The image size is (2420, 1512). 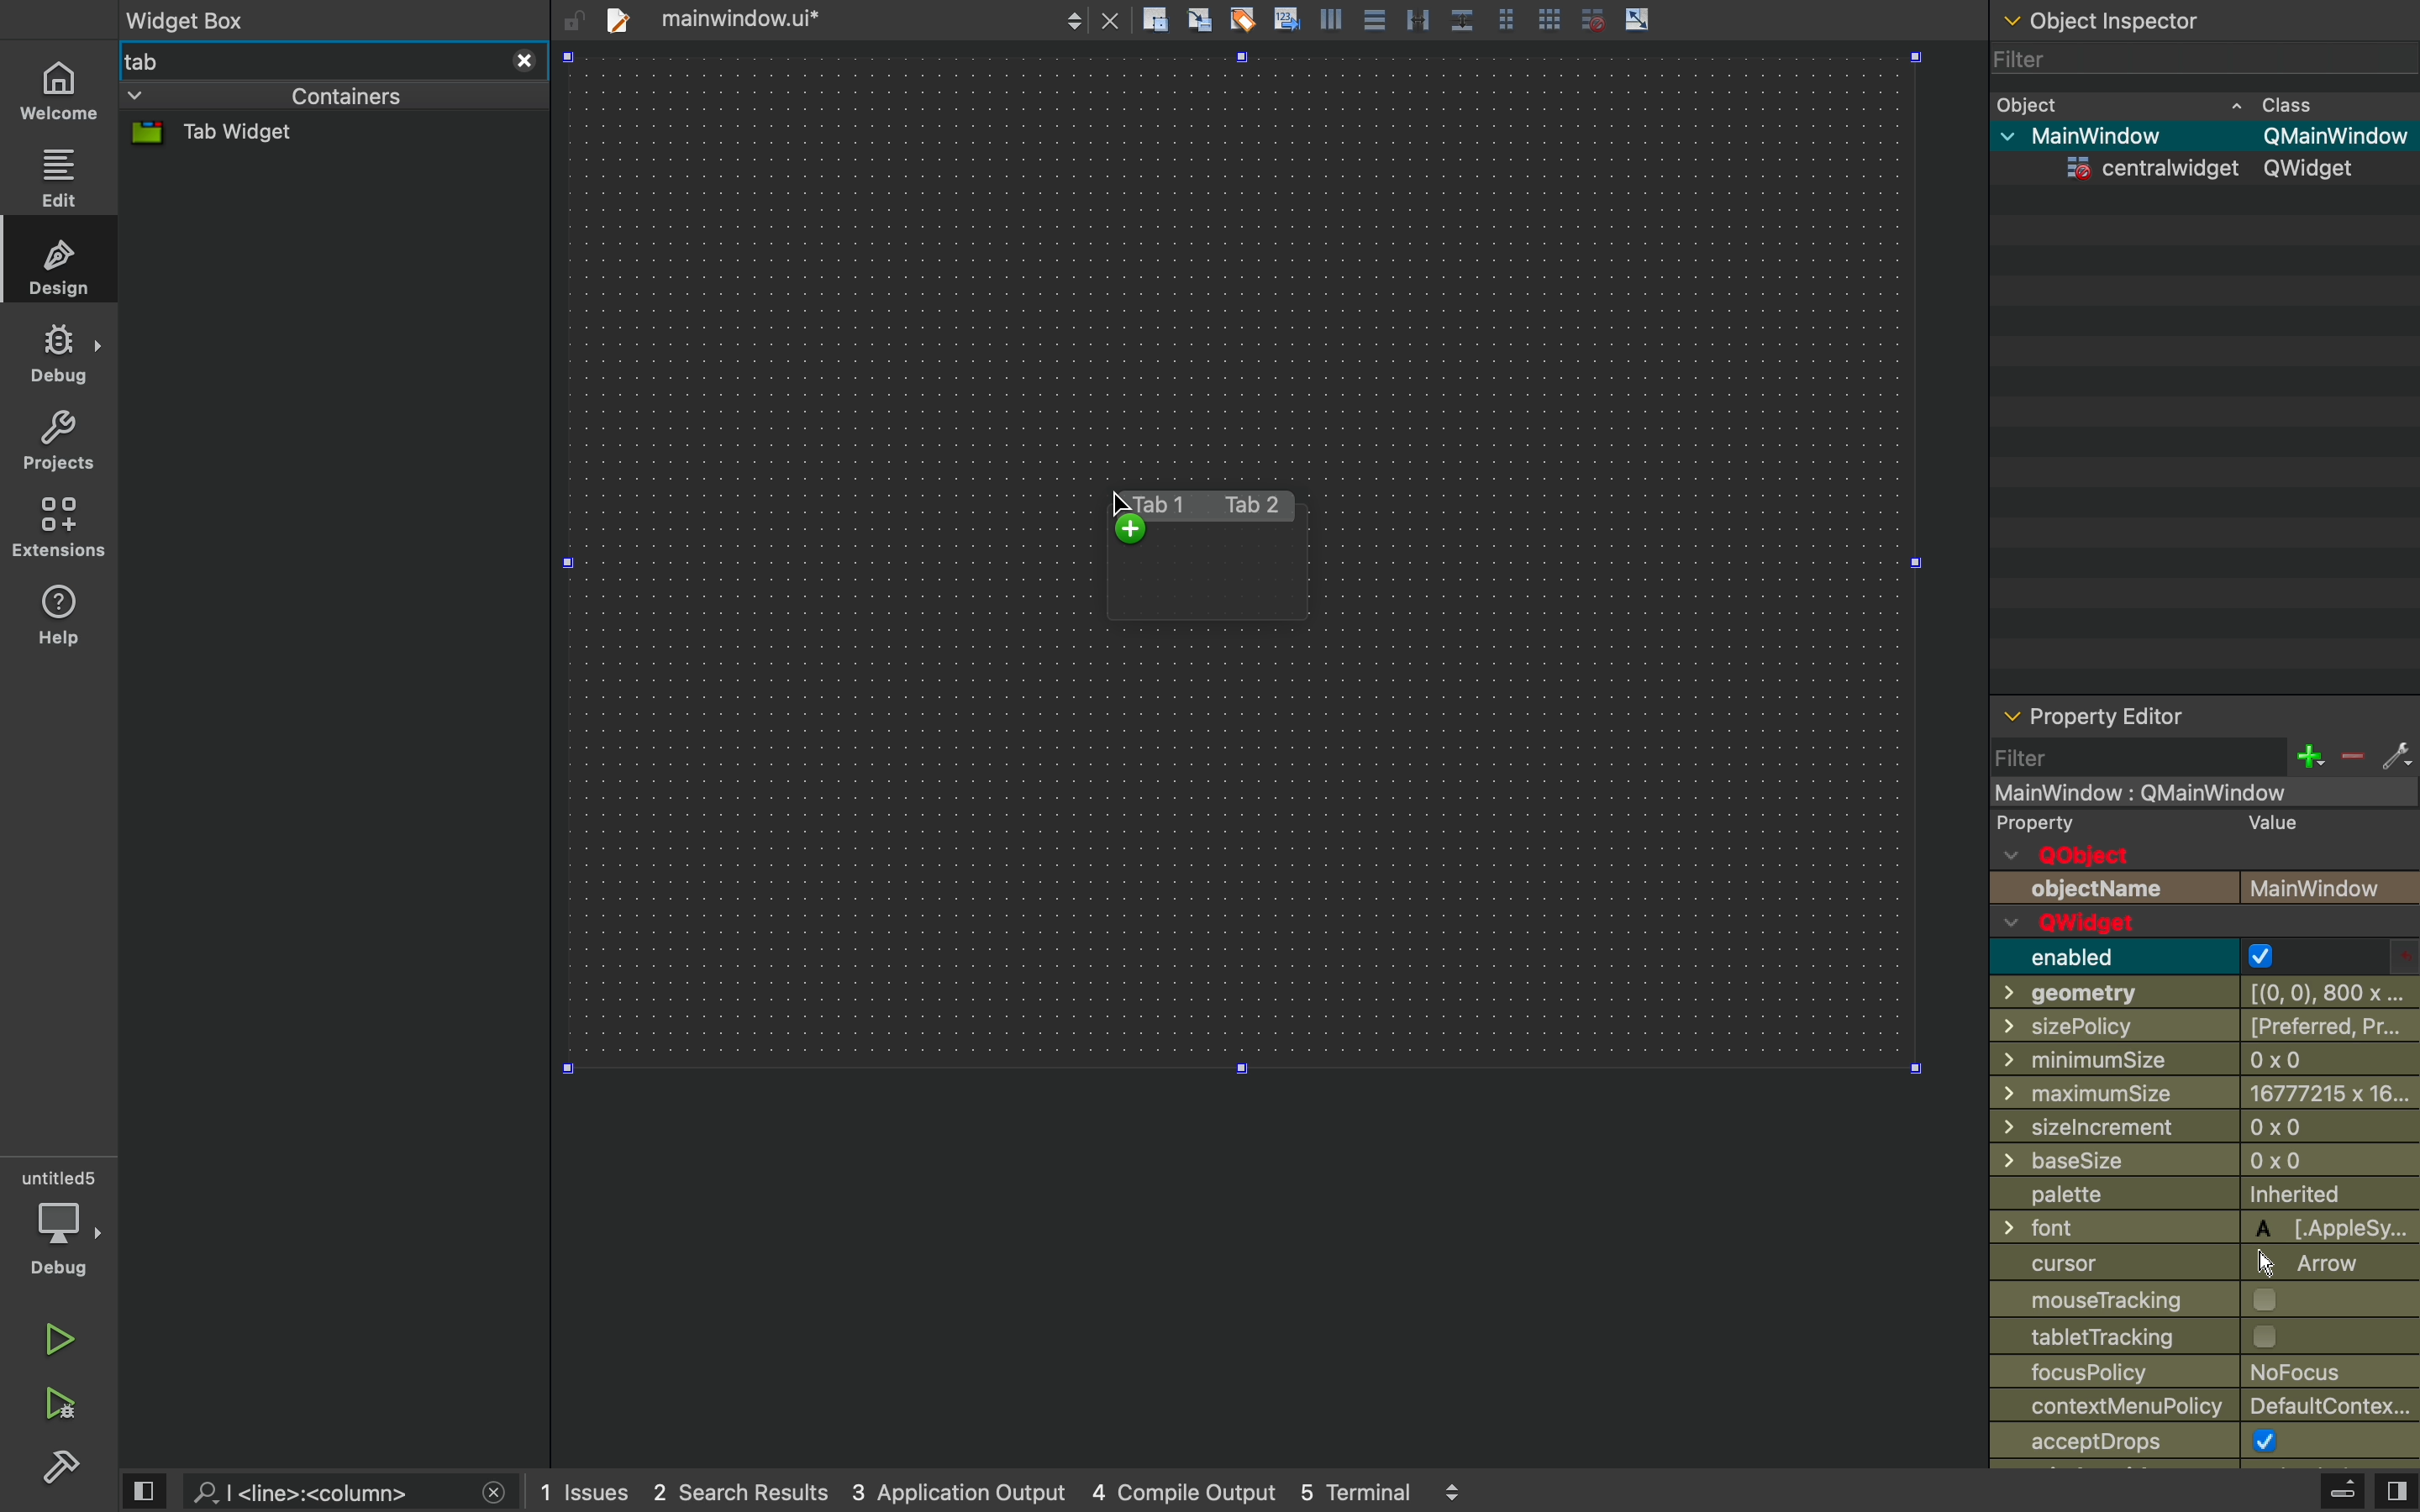 I want to click on extrude, so click(x=2343, y=1494).